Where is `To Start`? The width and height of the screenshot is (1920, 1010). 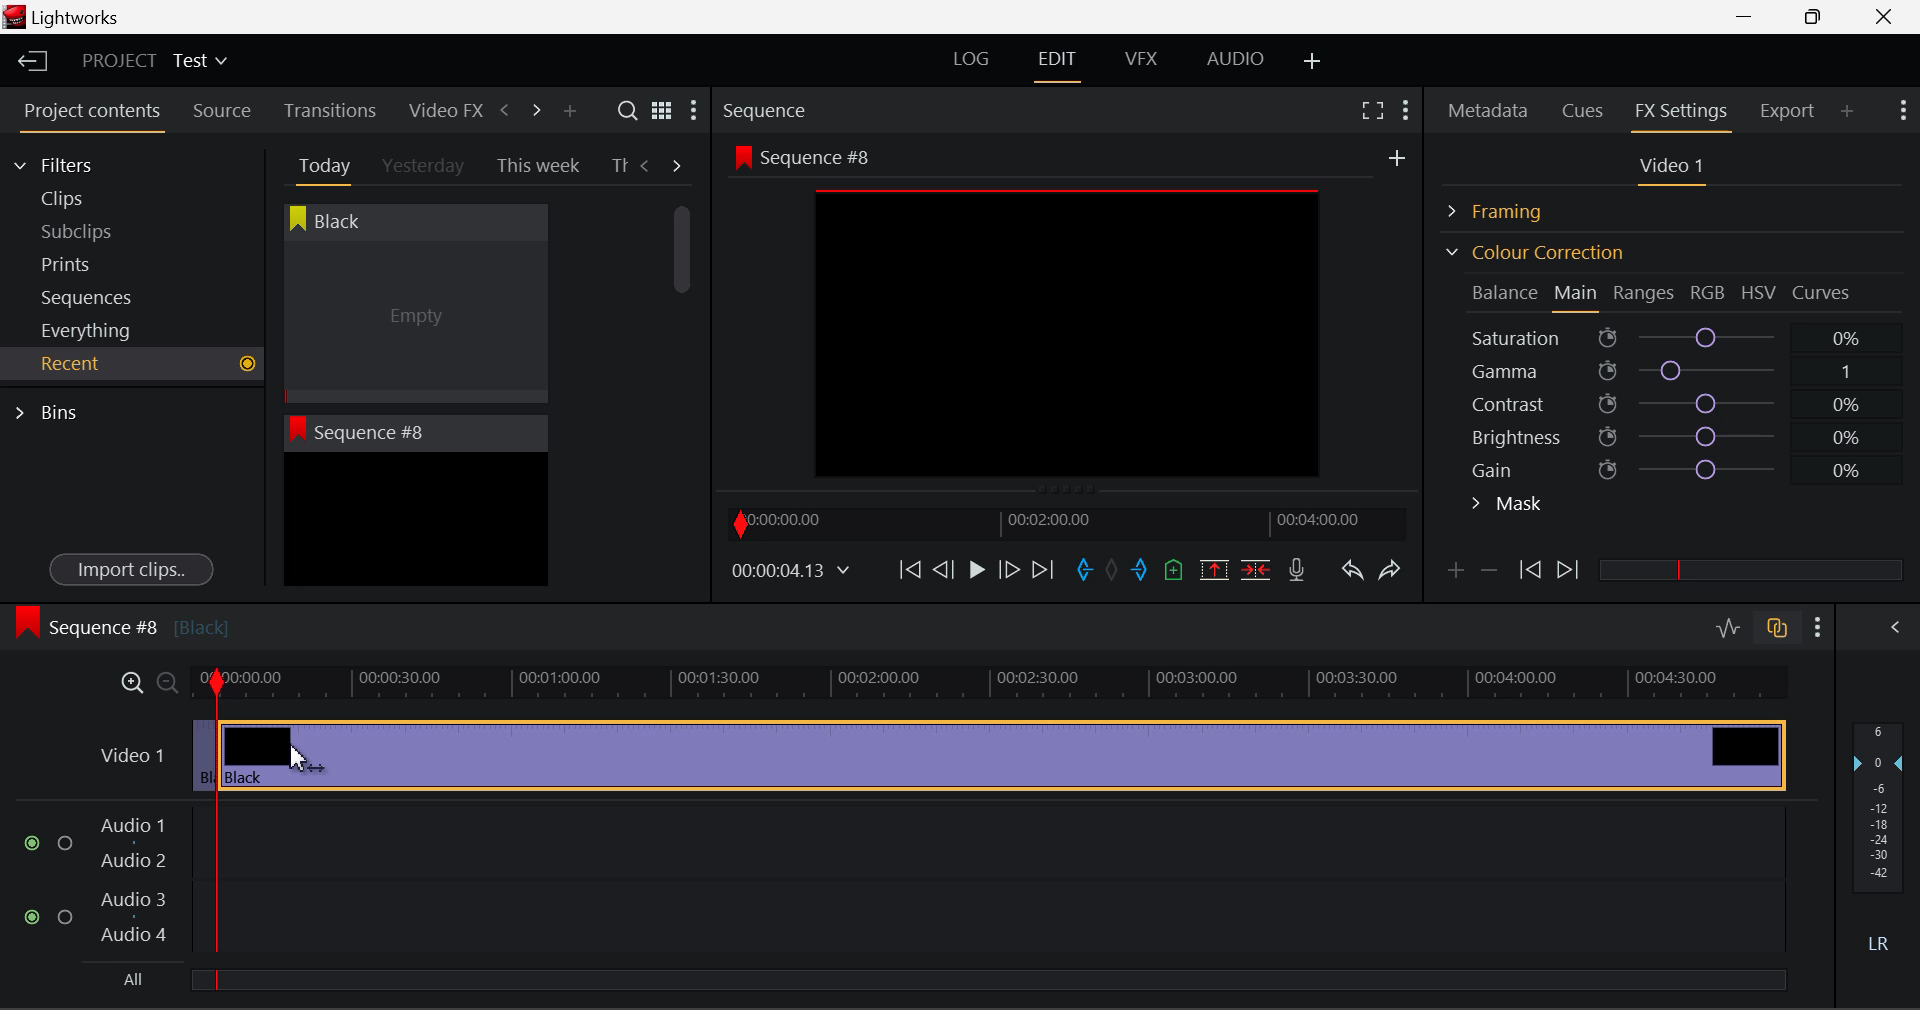
To Start is located at coordinates (908, 569).